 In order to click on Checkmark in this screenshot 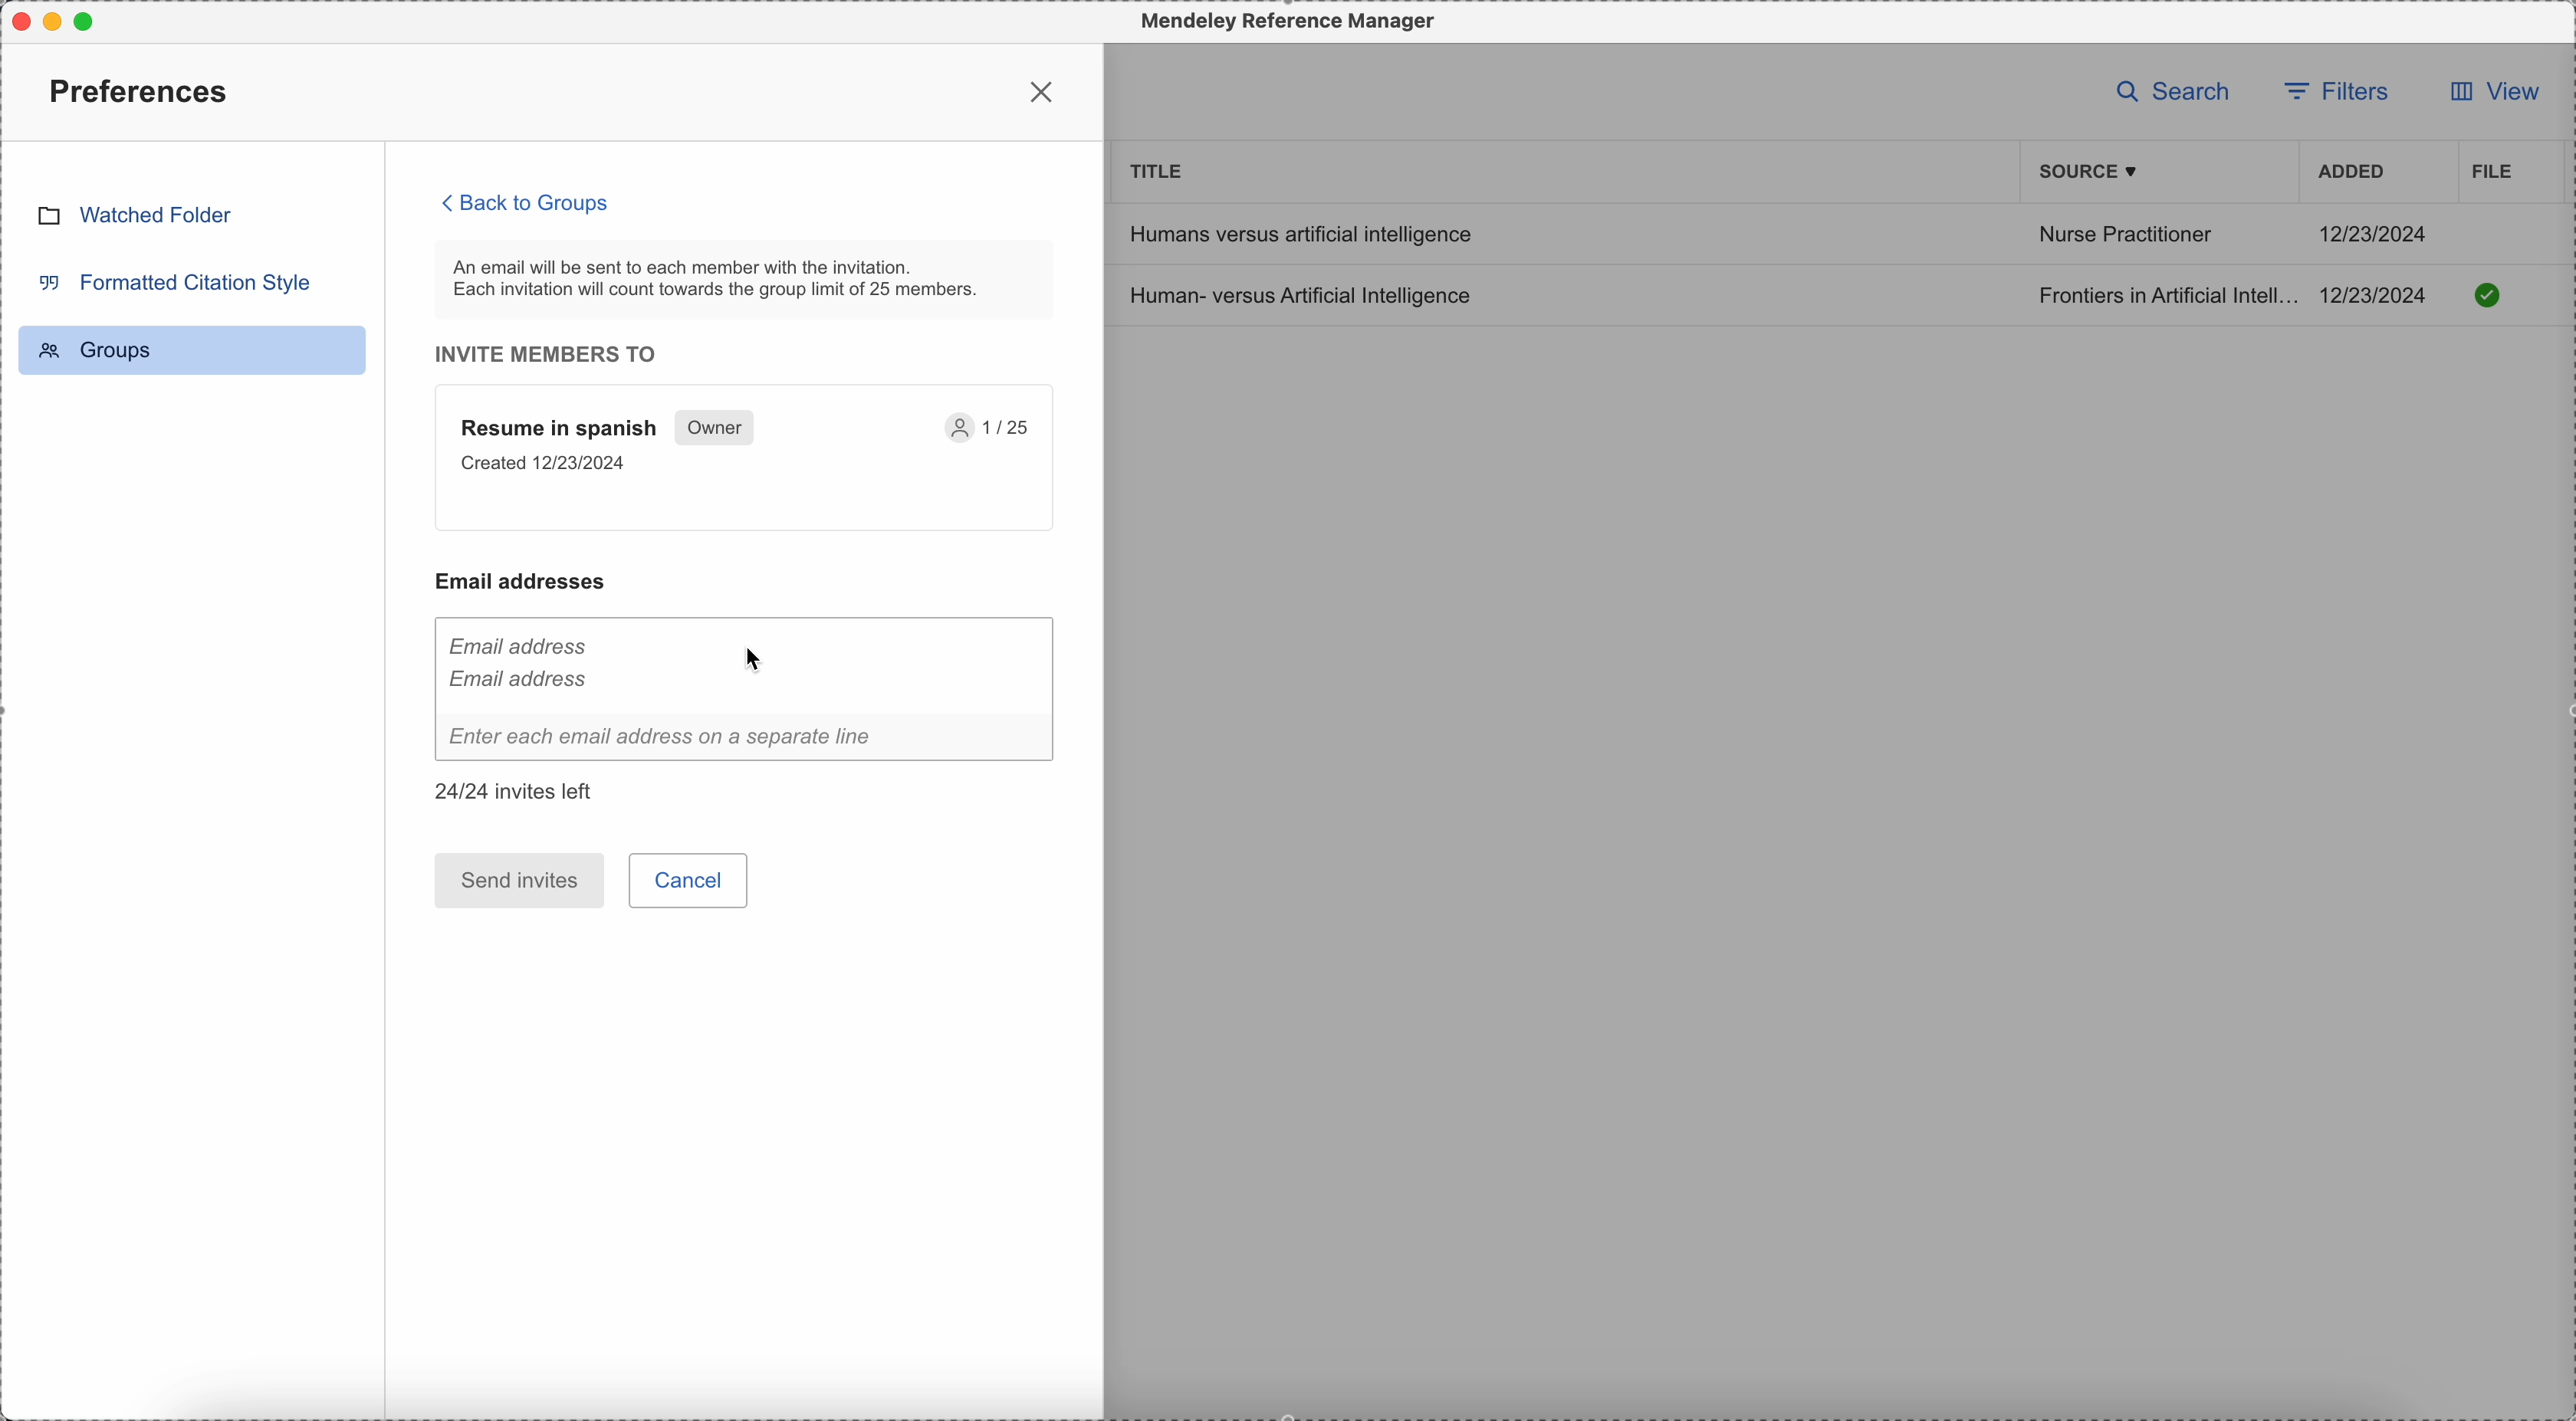, I will do `click(2488, 294)`.